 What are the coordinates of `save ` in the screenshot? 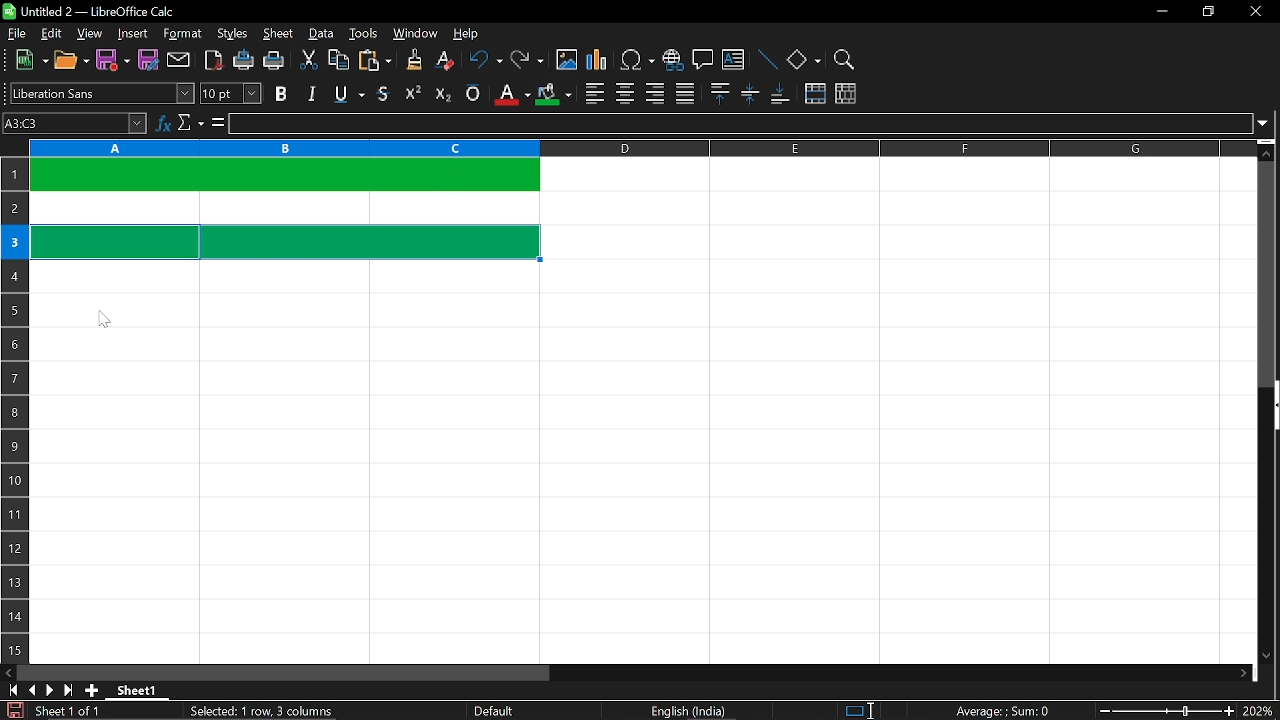 It's located at (12, 710).